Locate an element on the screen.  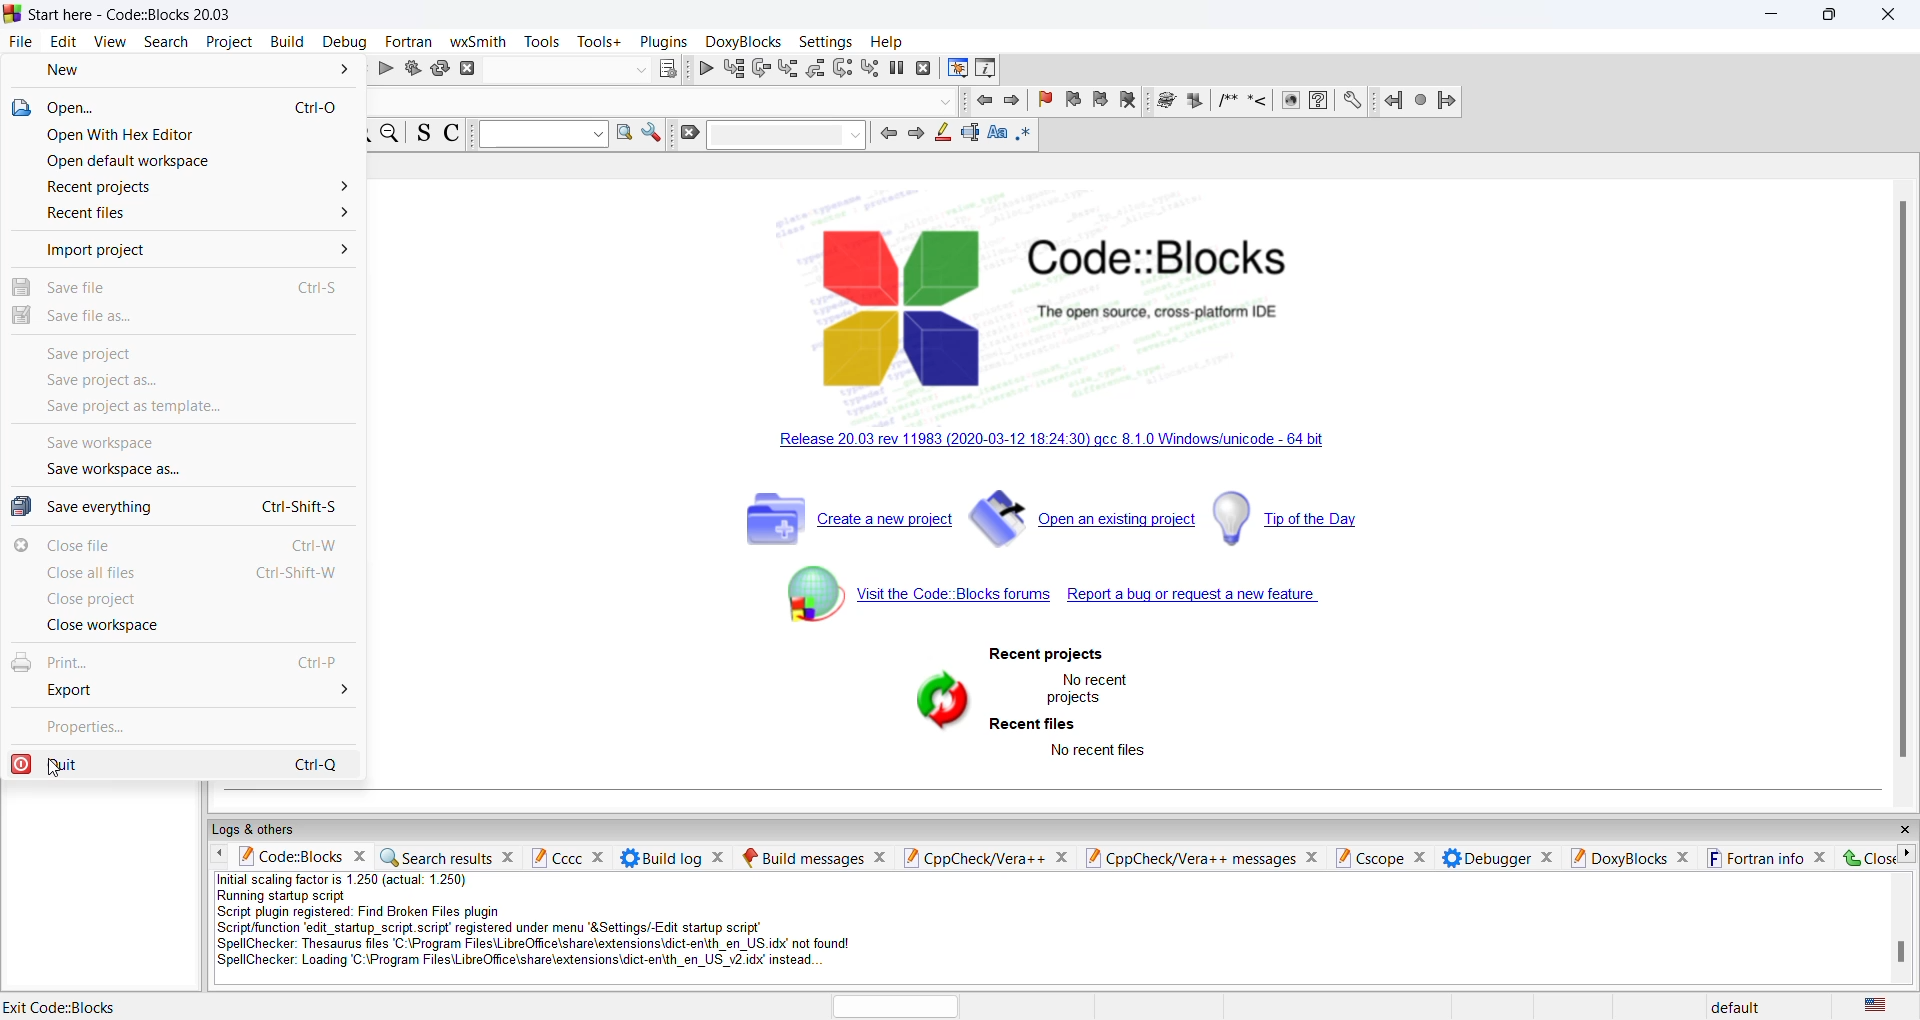
minimize is located at coordinates (1774, 14).